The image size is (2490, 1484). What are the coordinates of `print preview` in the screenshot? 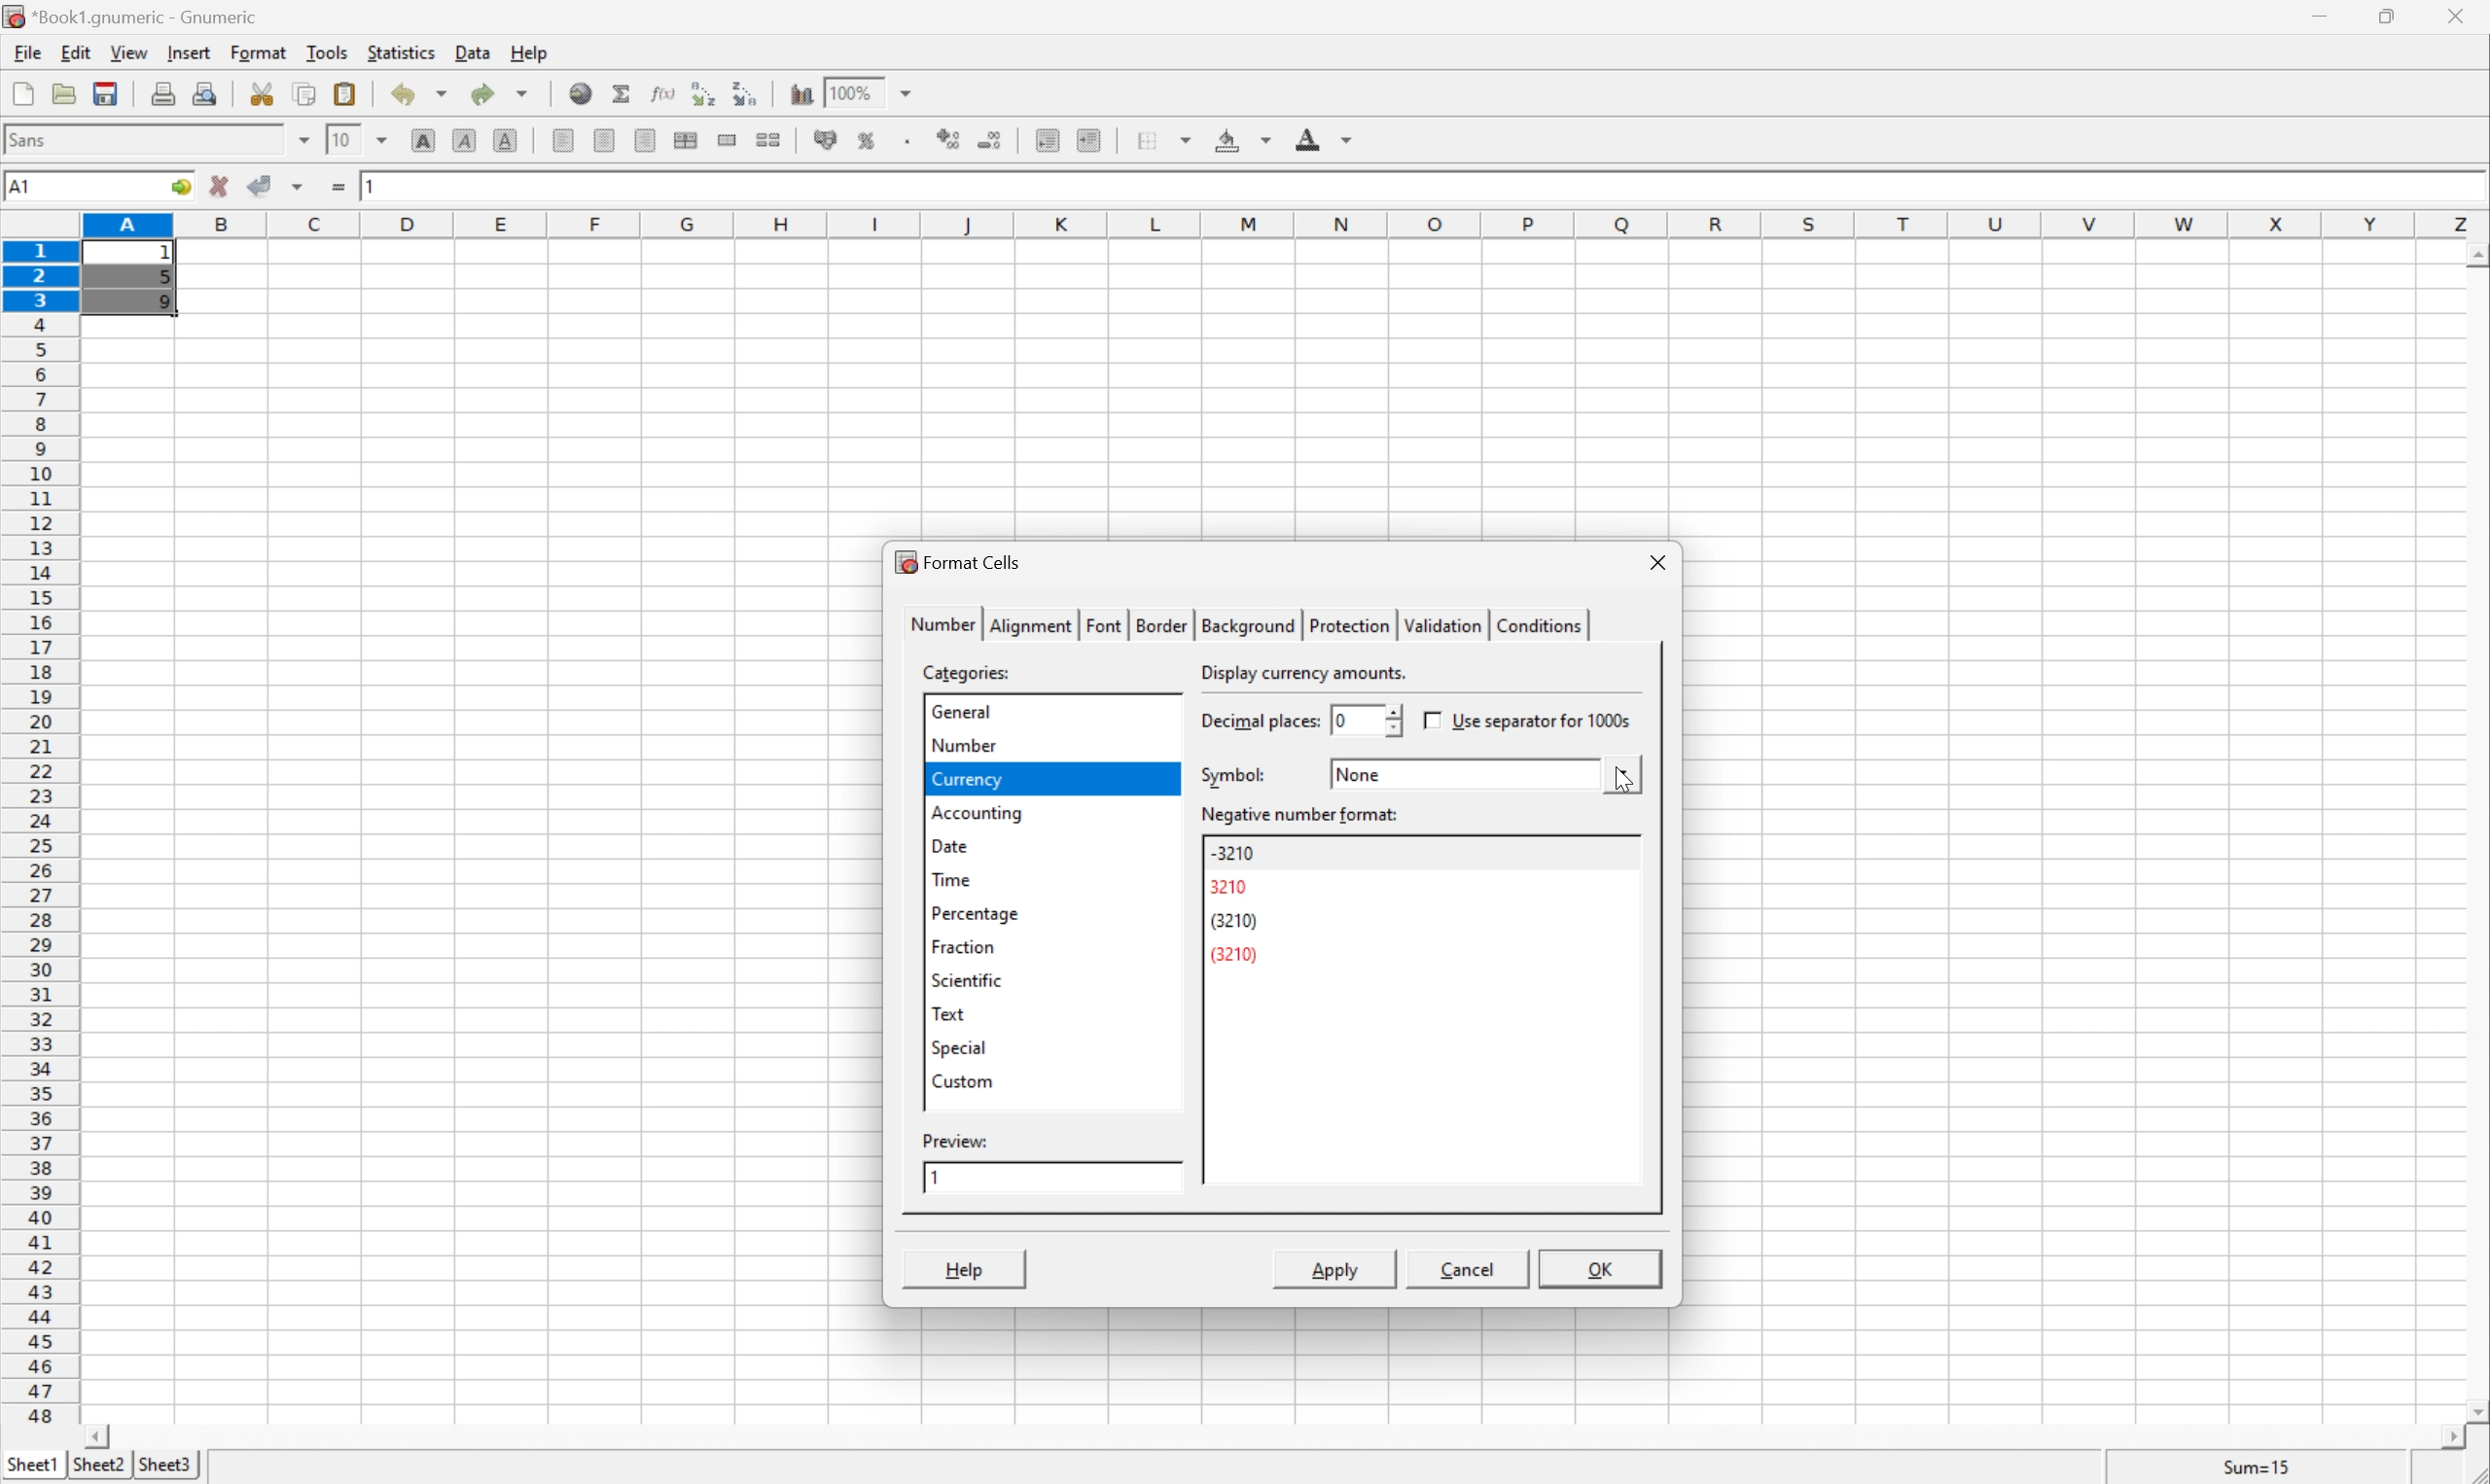 It's located at (204, 91).